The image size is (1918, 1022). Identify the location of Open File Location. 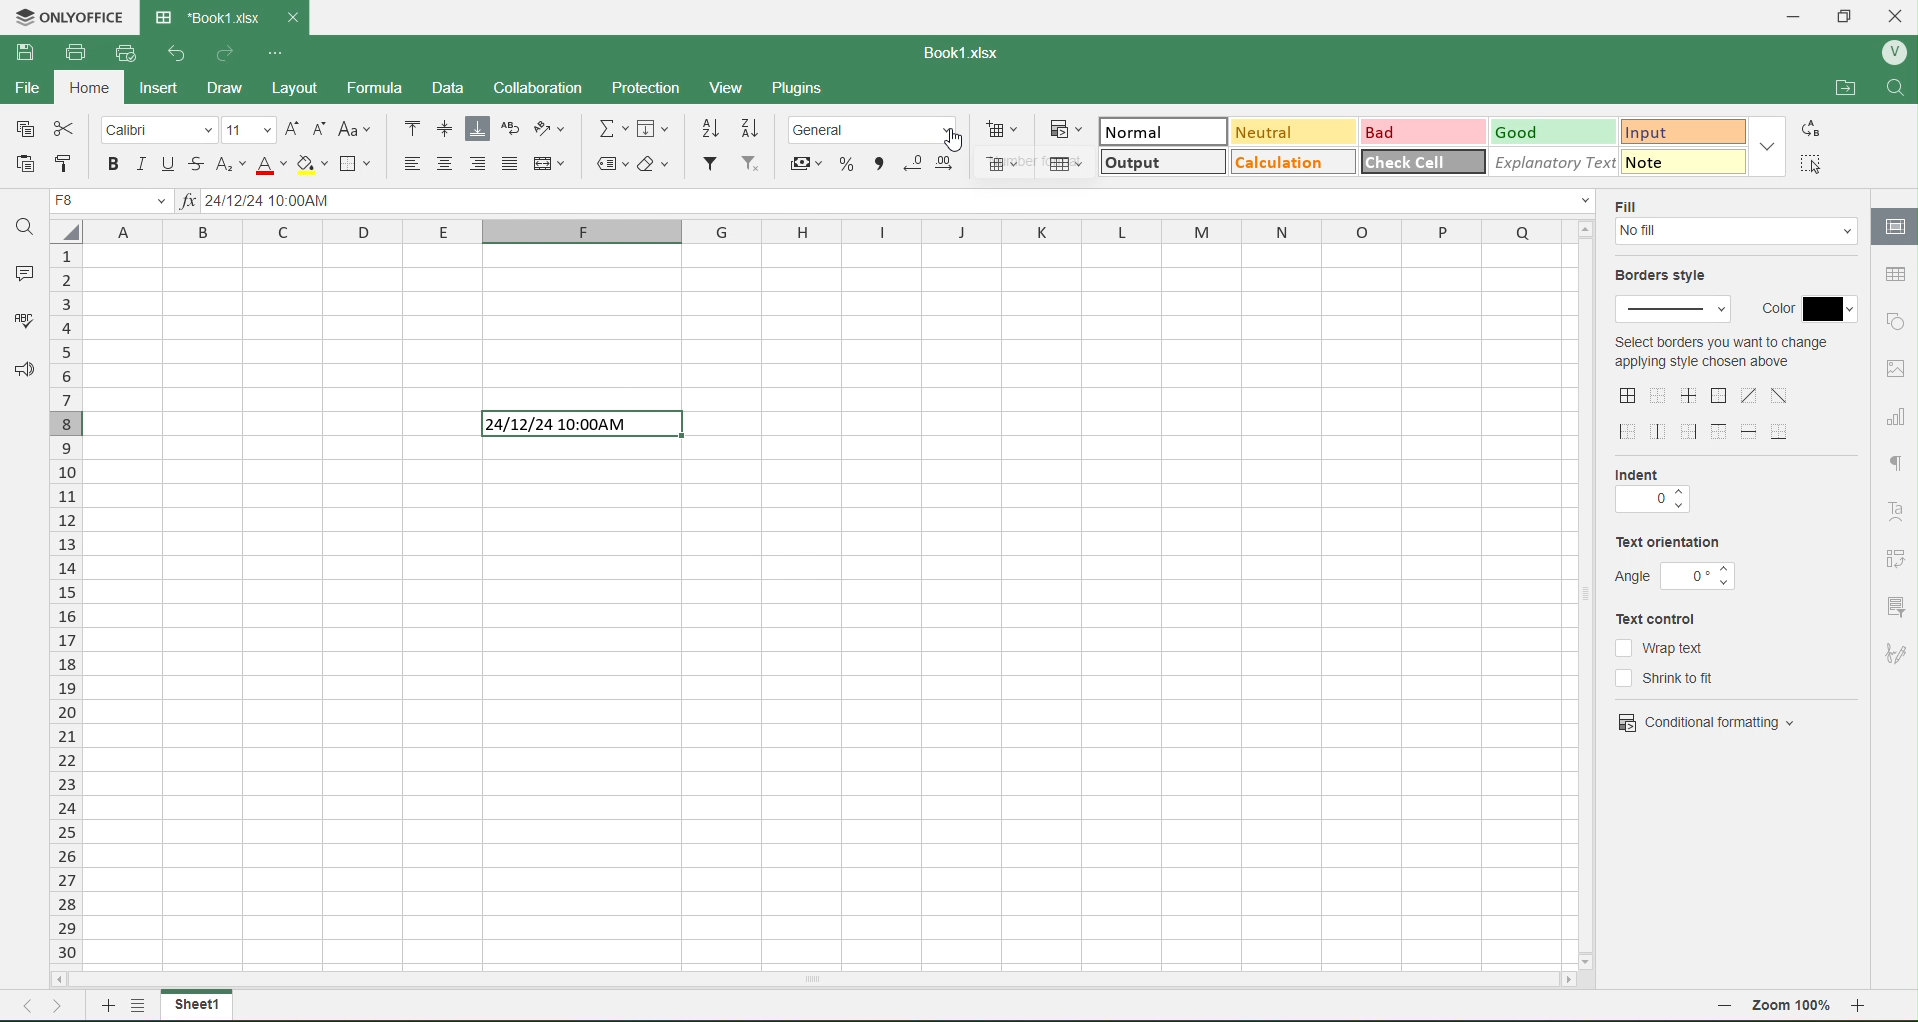
(1834, 82).